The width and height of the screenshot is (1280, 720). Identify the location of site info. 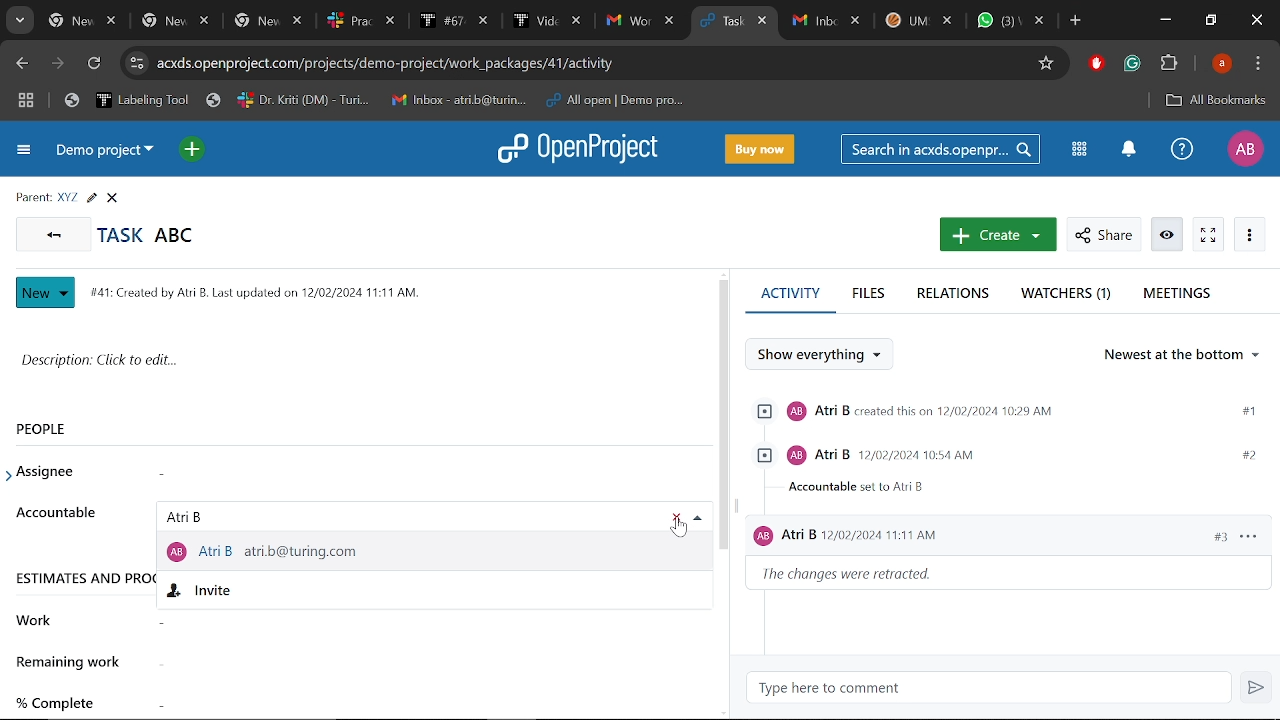
(136, 63).